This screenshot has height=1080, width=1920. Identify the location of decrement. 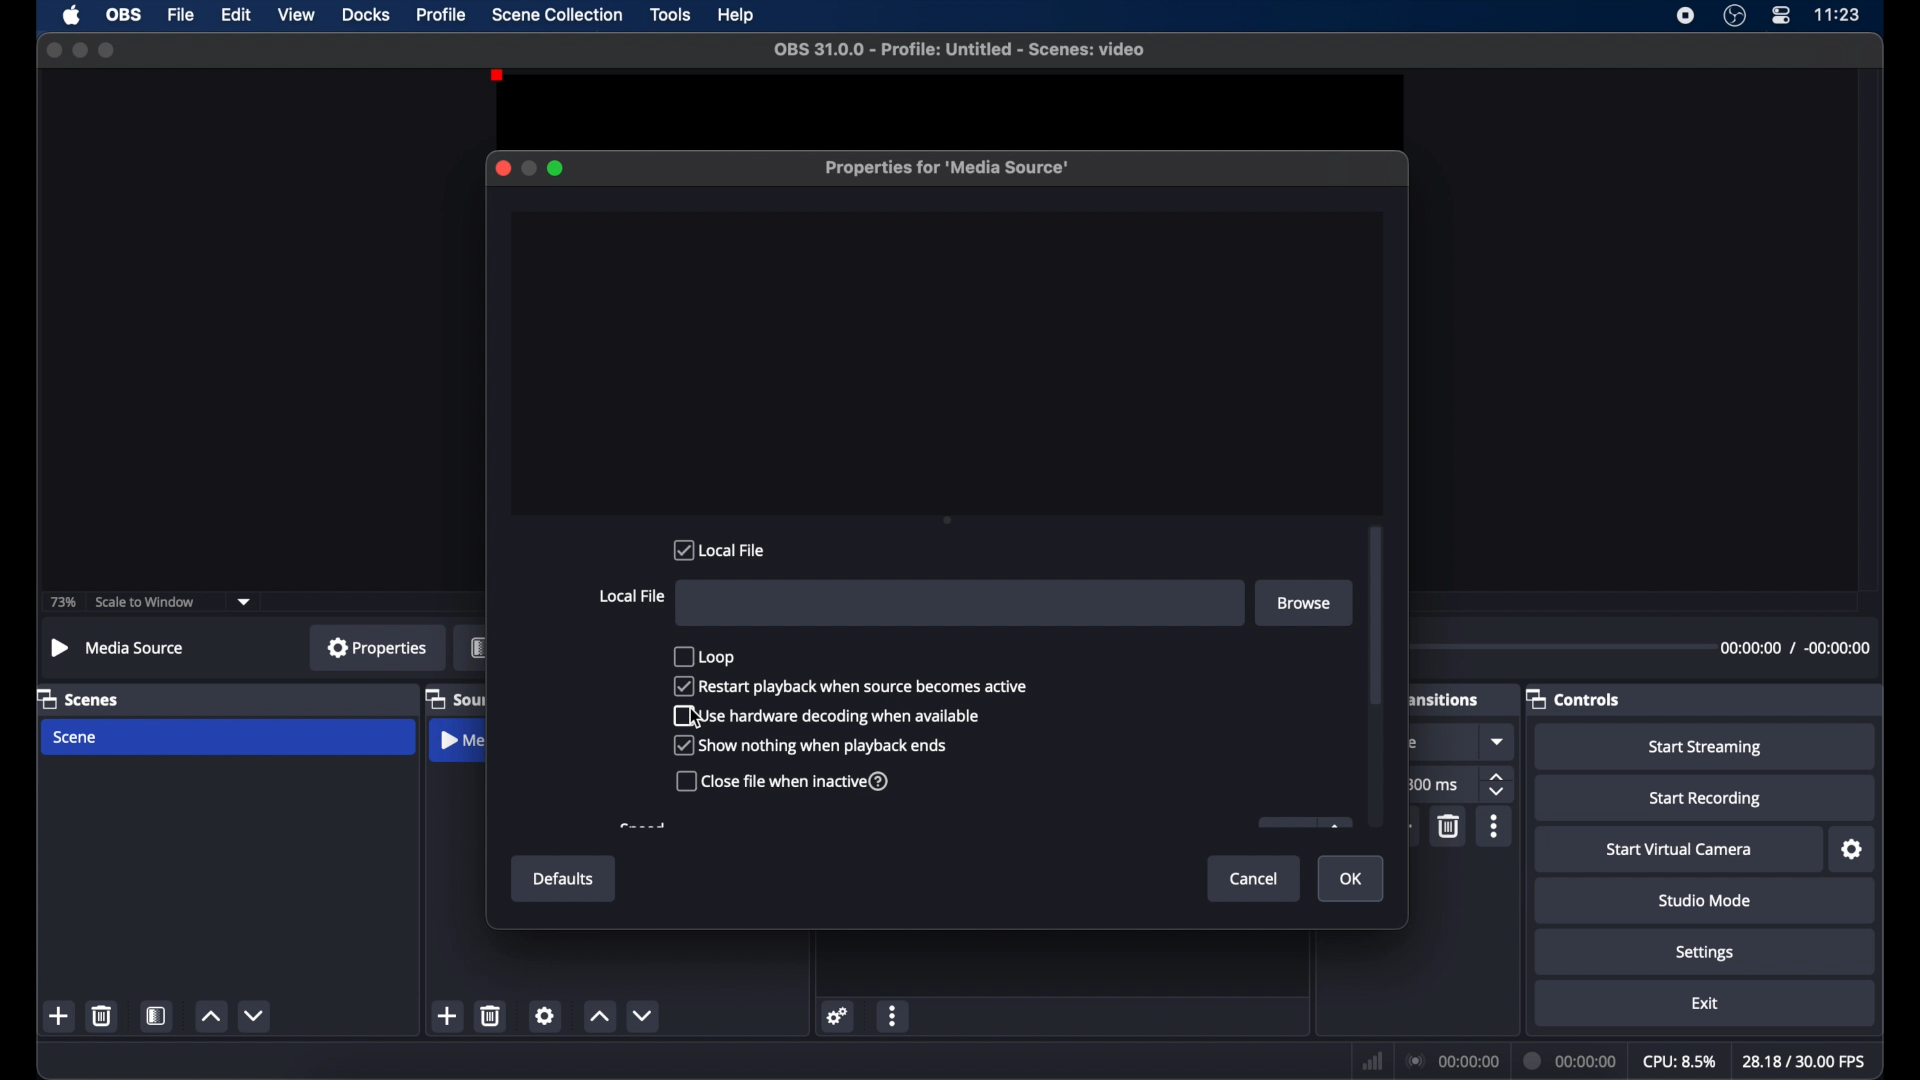
(644, 1015).